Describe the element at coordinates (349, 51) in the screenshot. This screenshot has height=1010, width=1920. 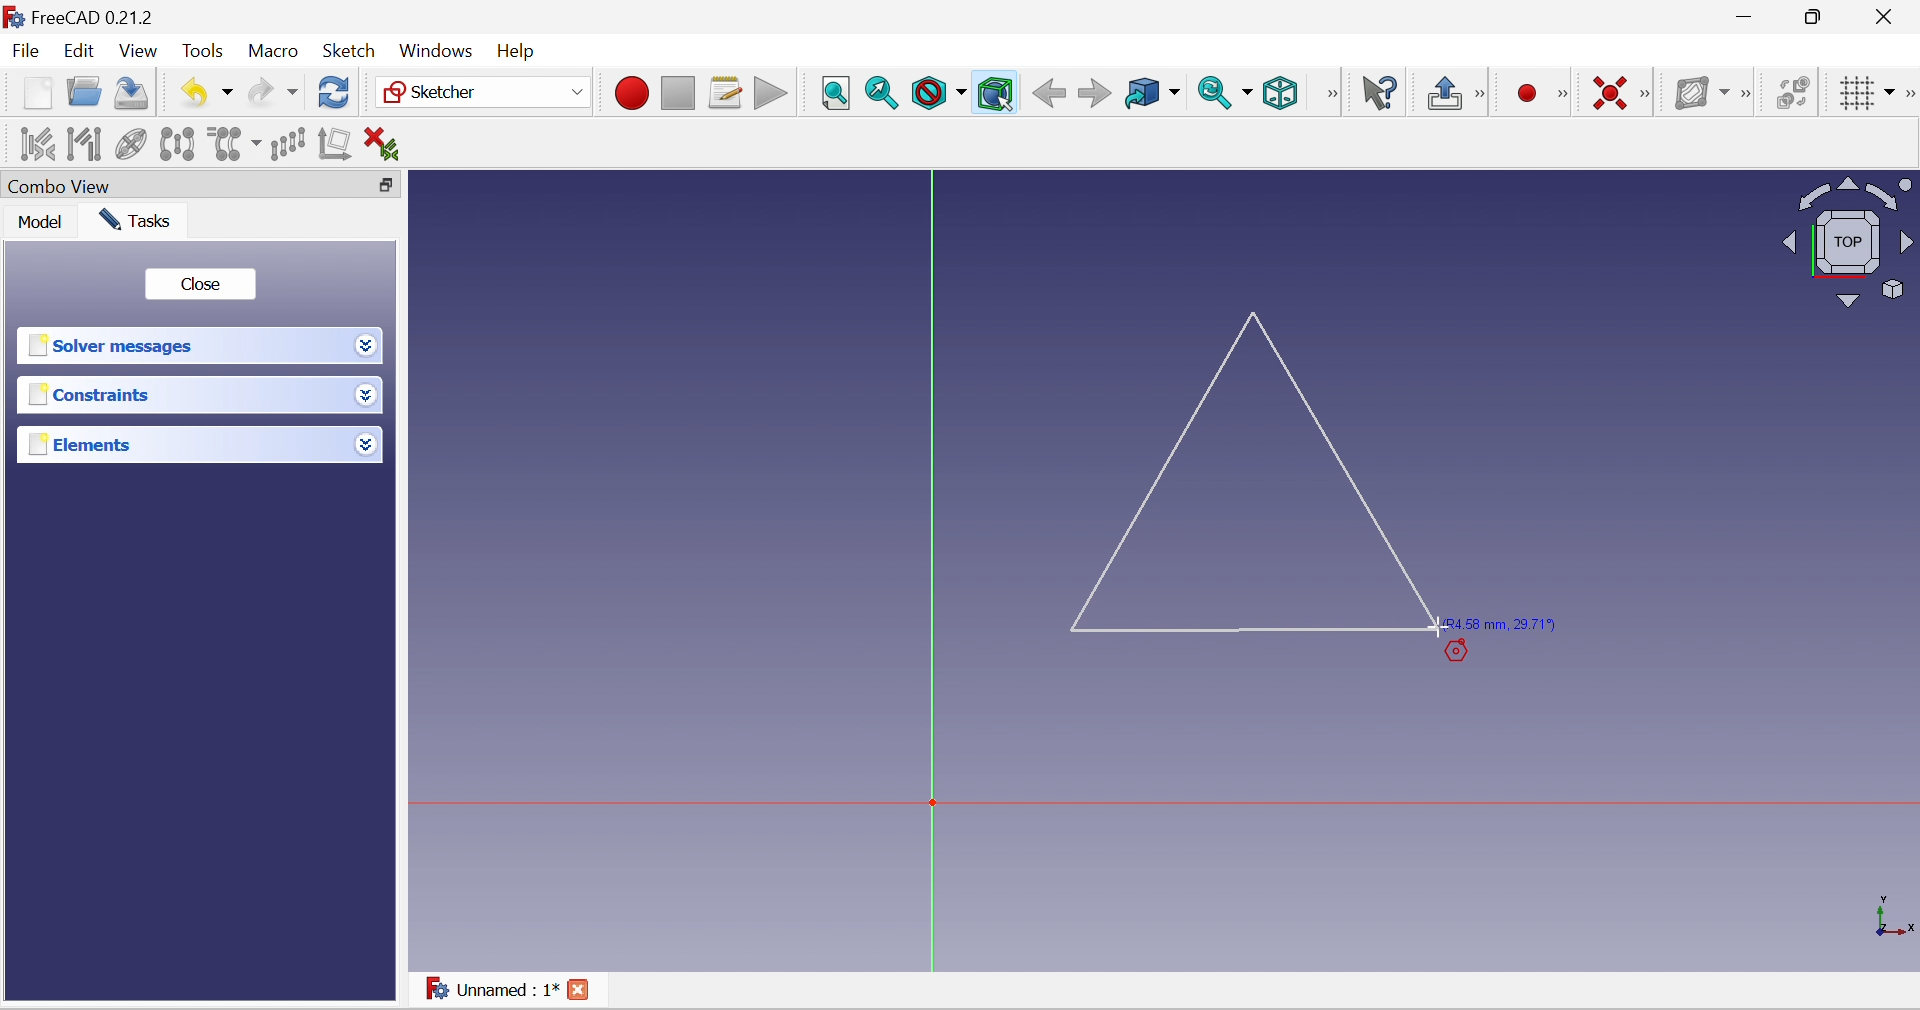
I see `Sketch` at that location.